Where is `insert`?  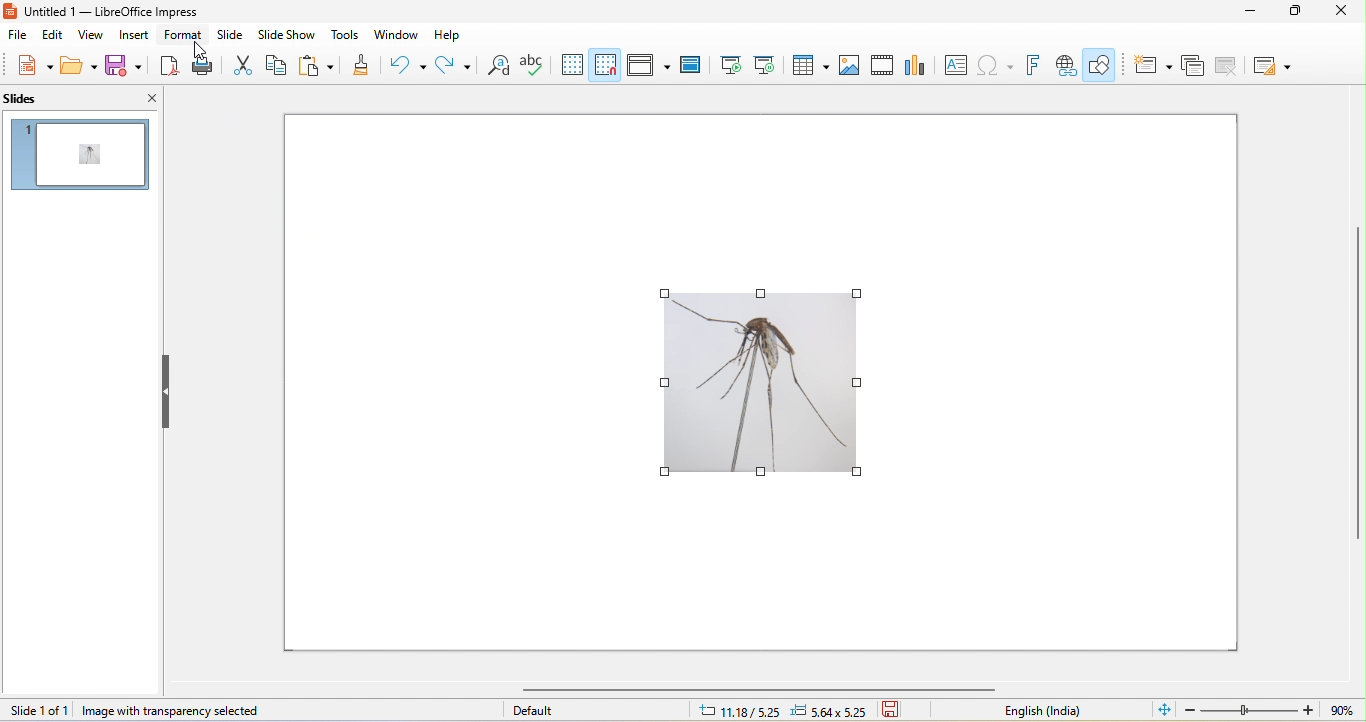 insert is located at coordinates (135, 35).